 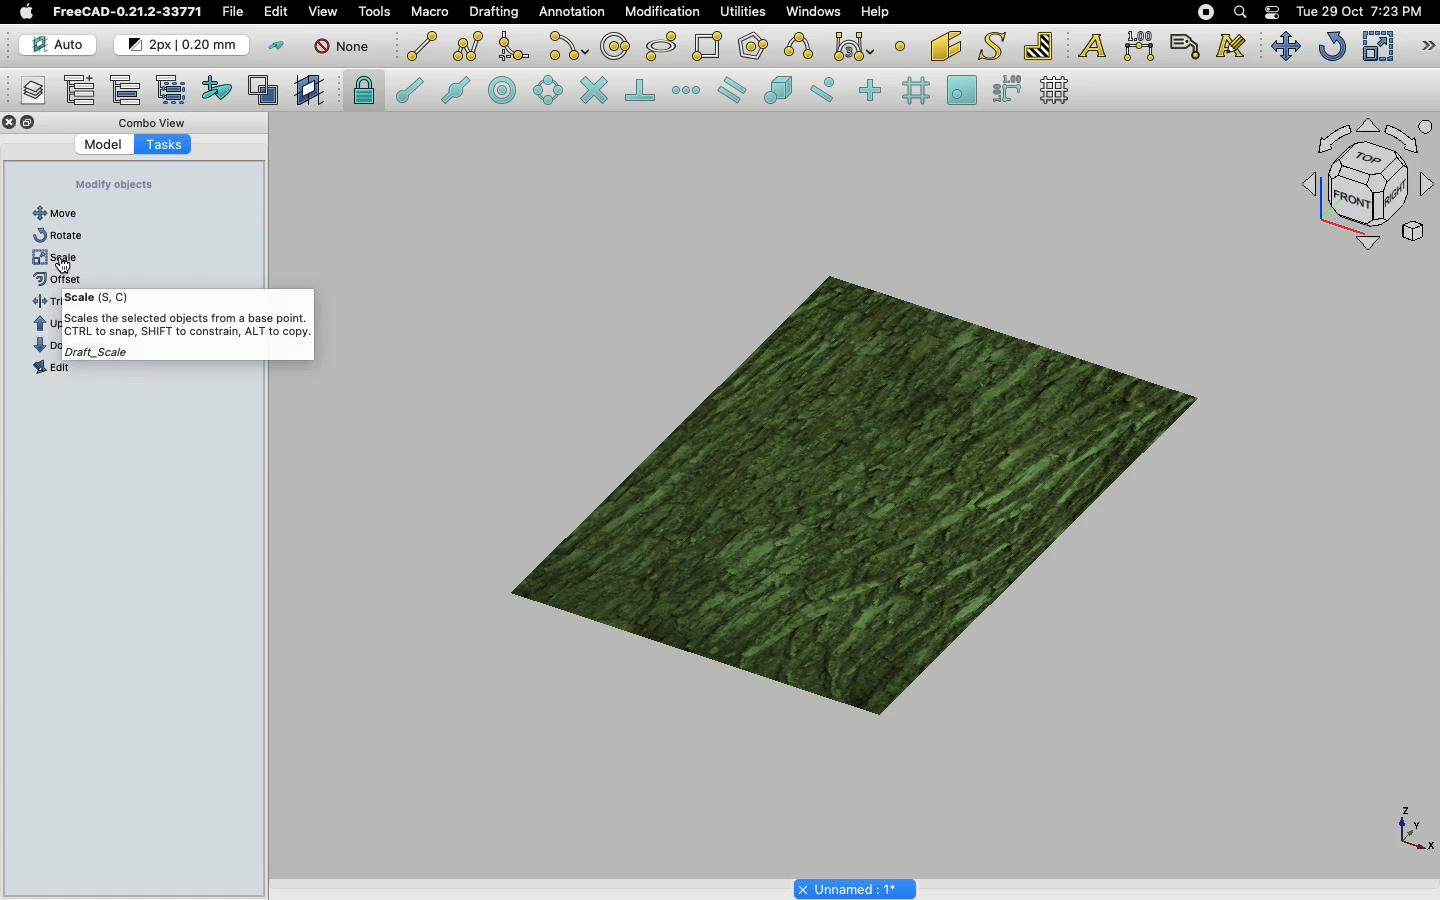 What do you see at coordinates (706, 46) in the screenshot?
I see `Rectangle` at bounding box center [706, 46].